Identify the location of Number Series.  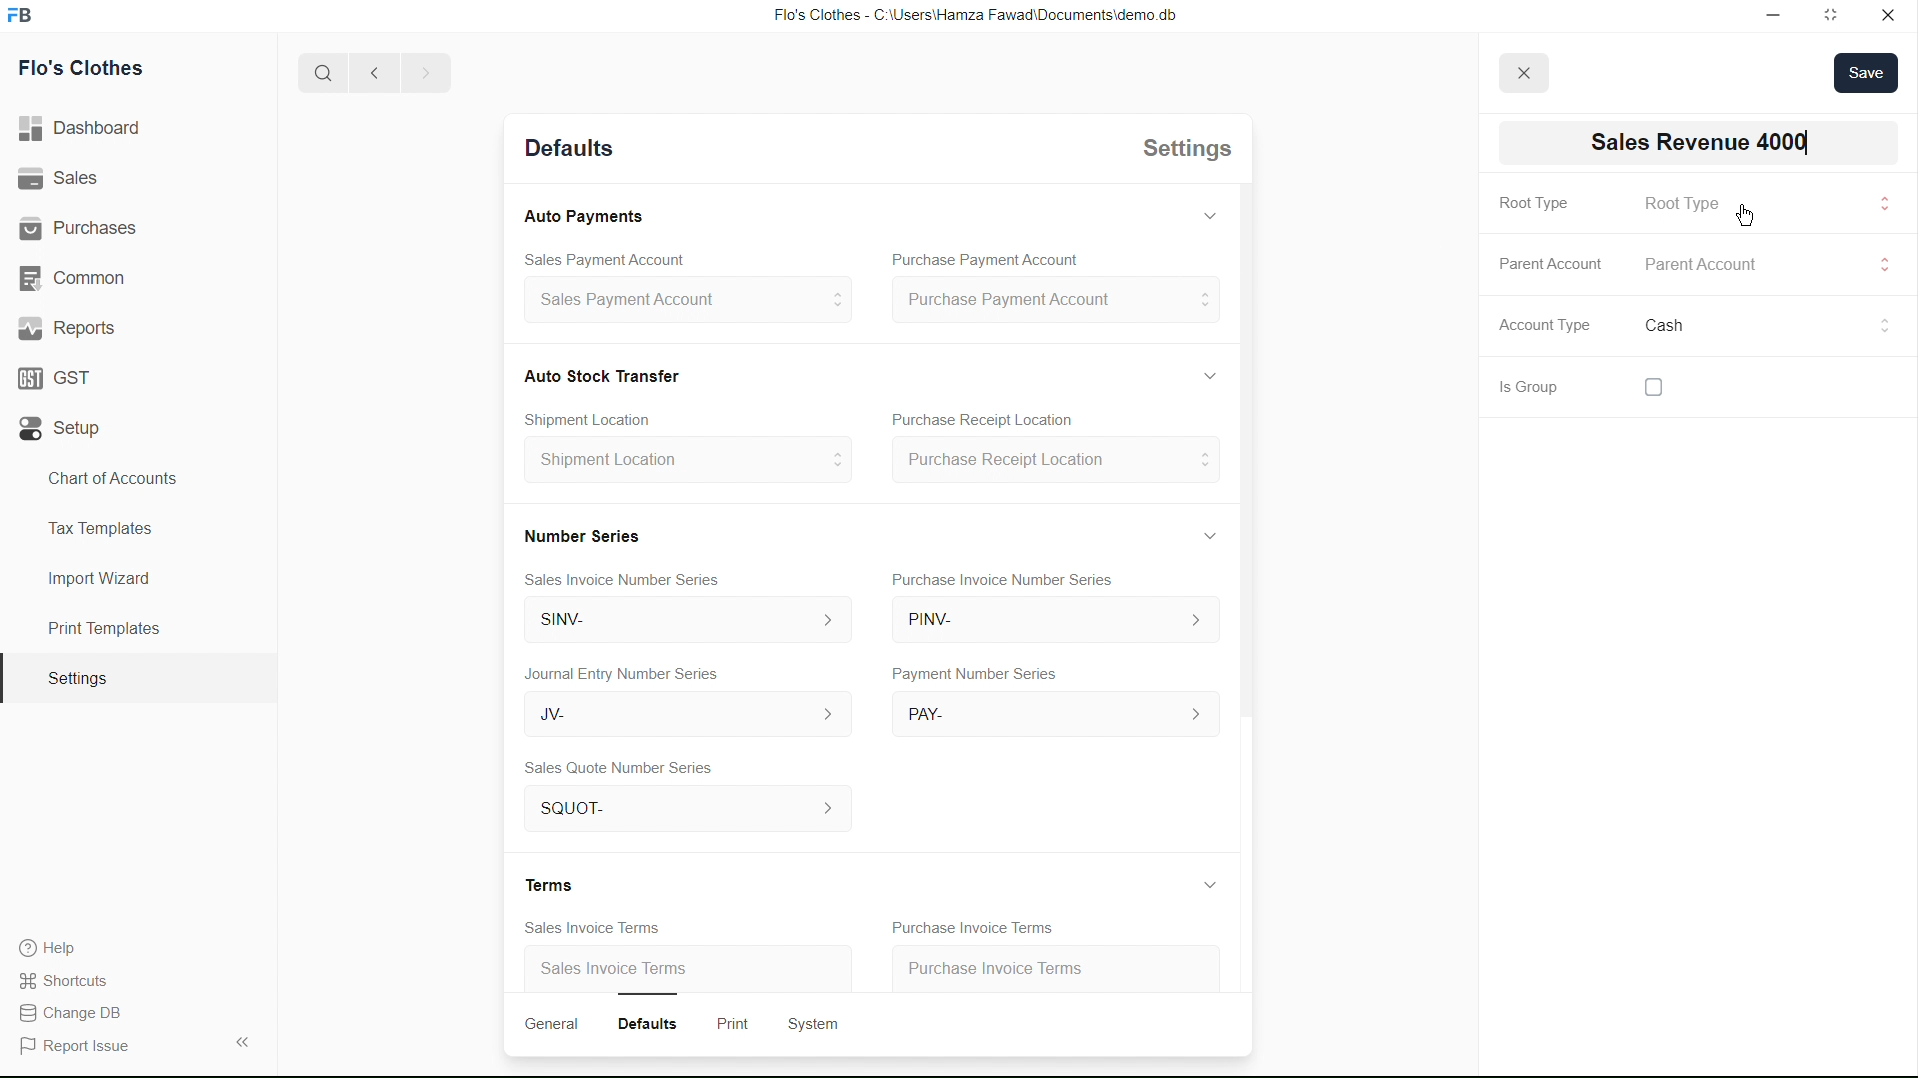
(579, 533).